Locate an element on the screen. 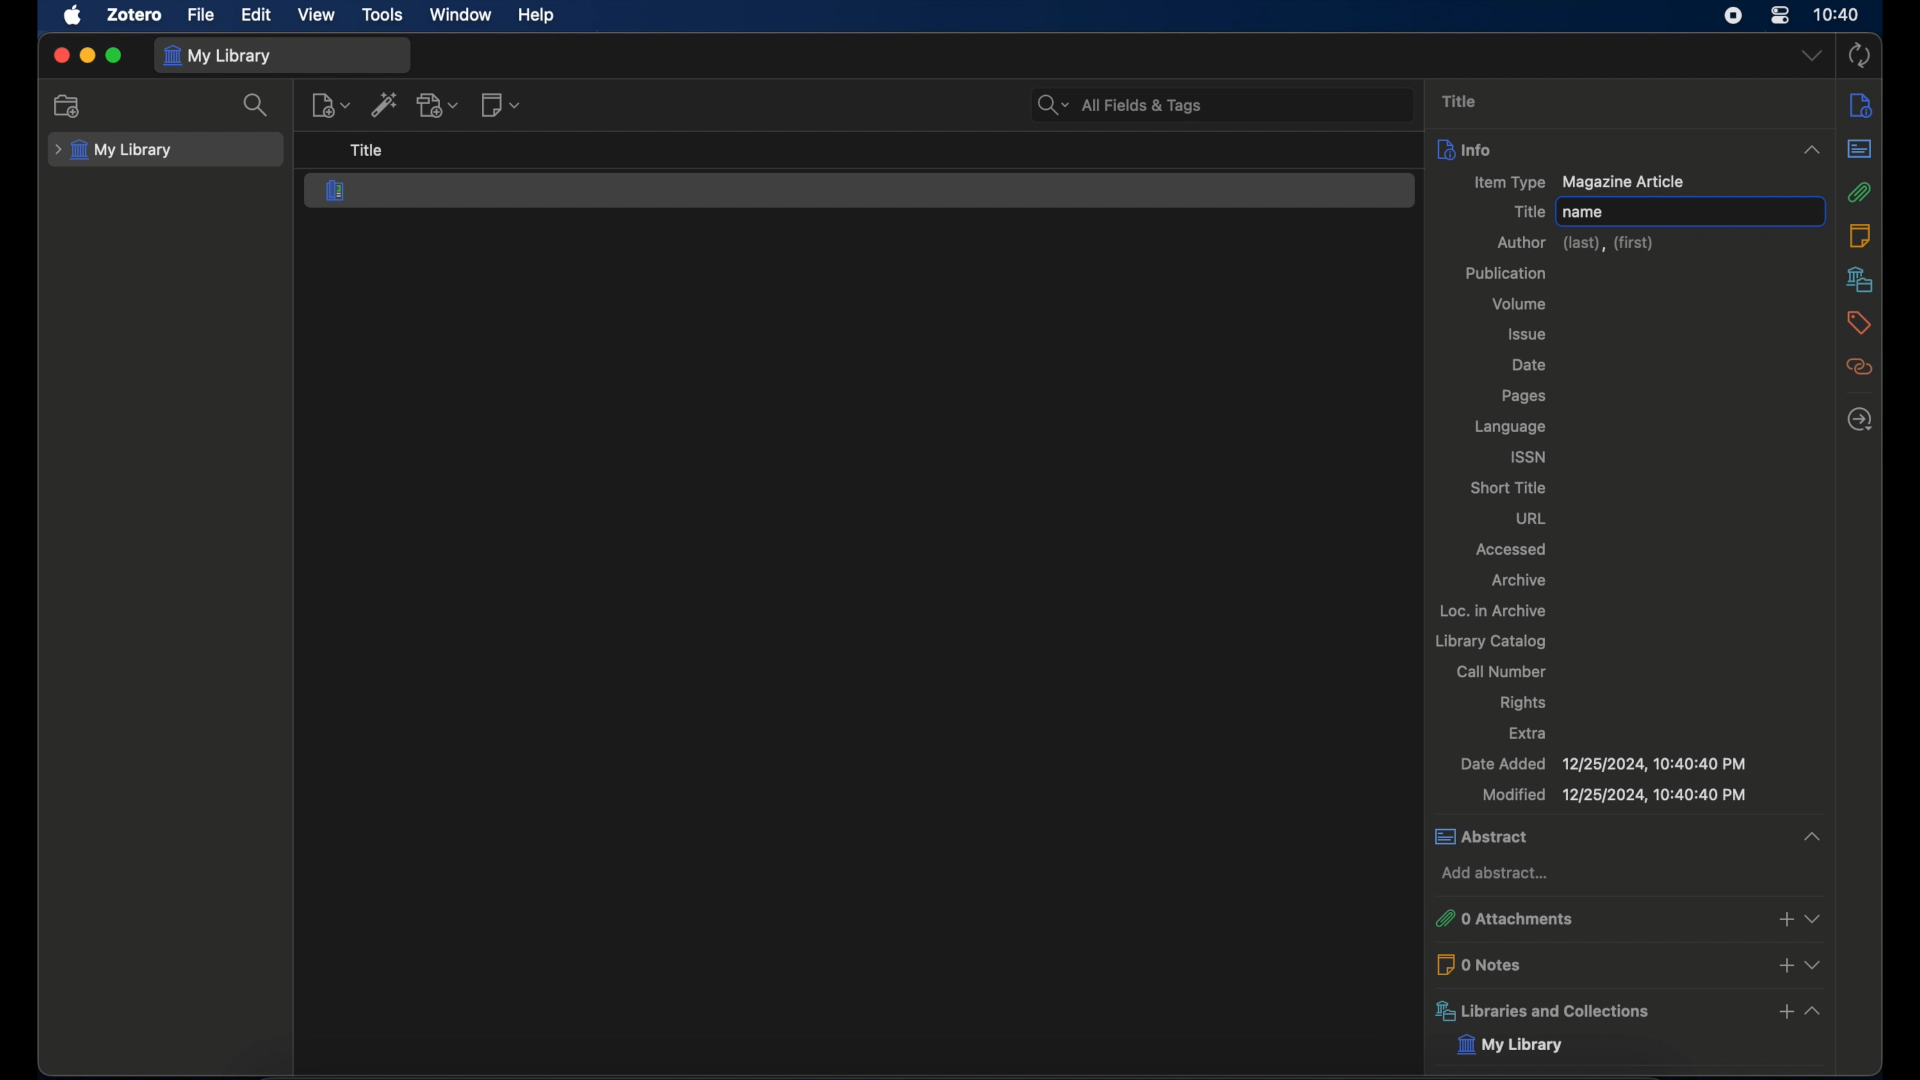  my library is located at coordinates (1526, 1046).